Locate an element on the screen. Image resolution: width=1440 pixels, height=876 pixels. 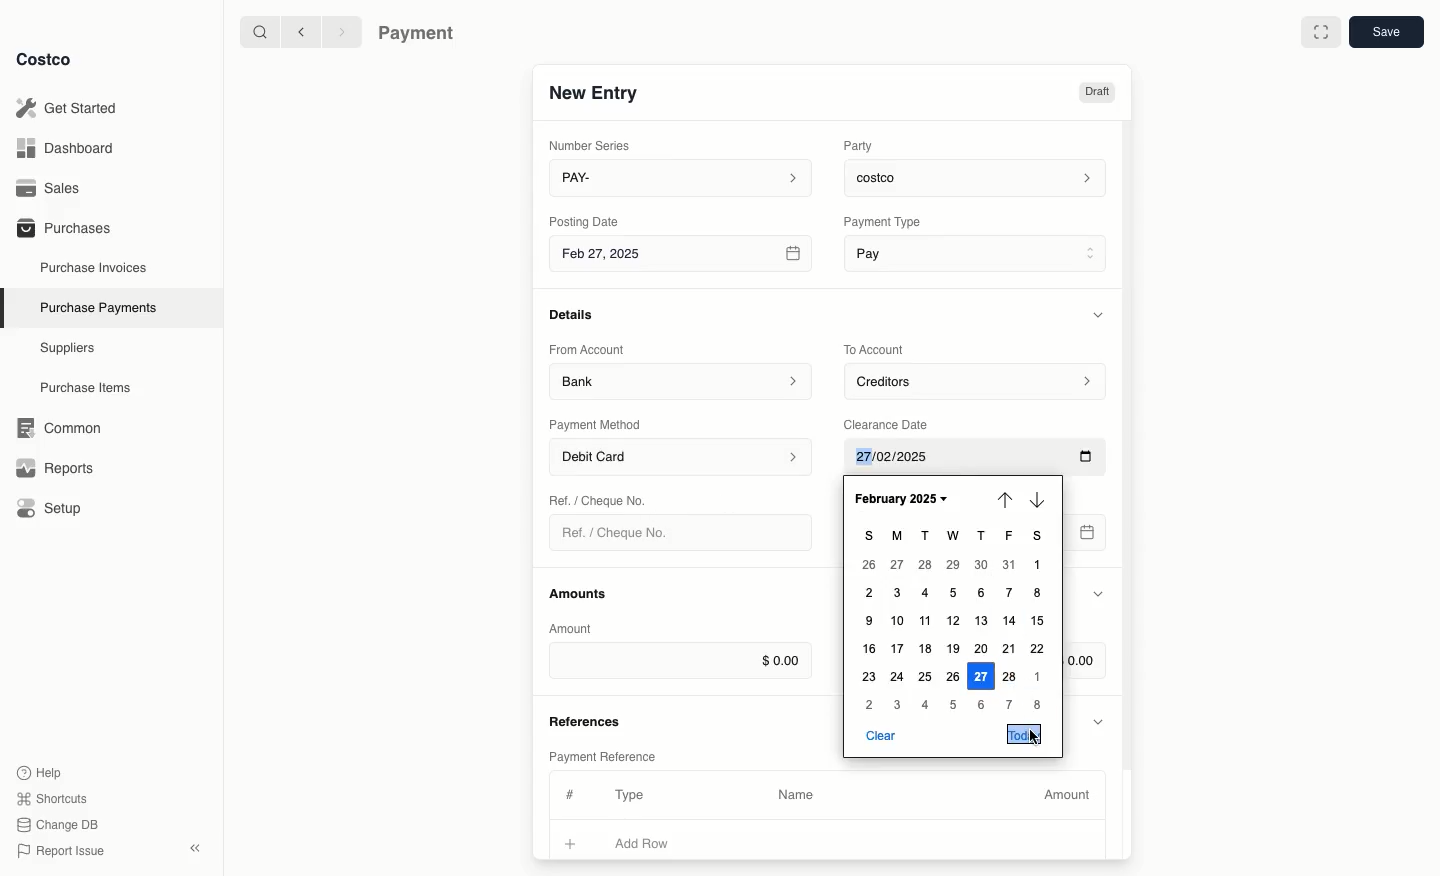
Report Issue is located at coordinates (61, 852).